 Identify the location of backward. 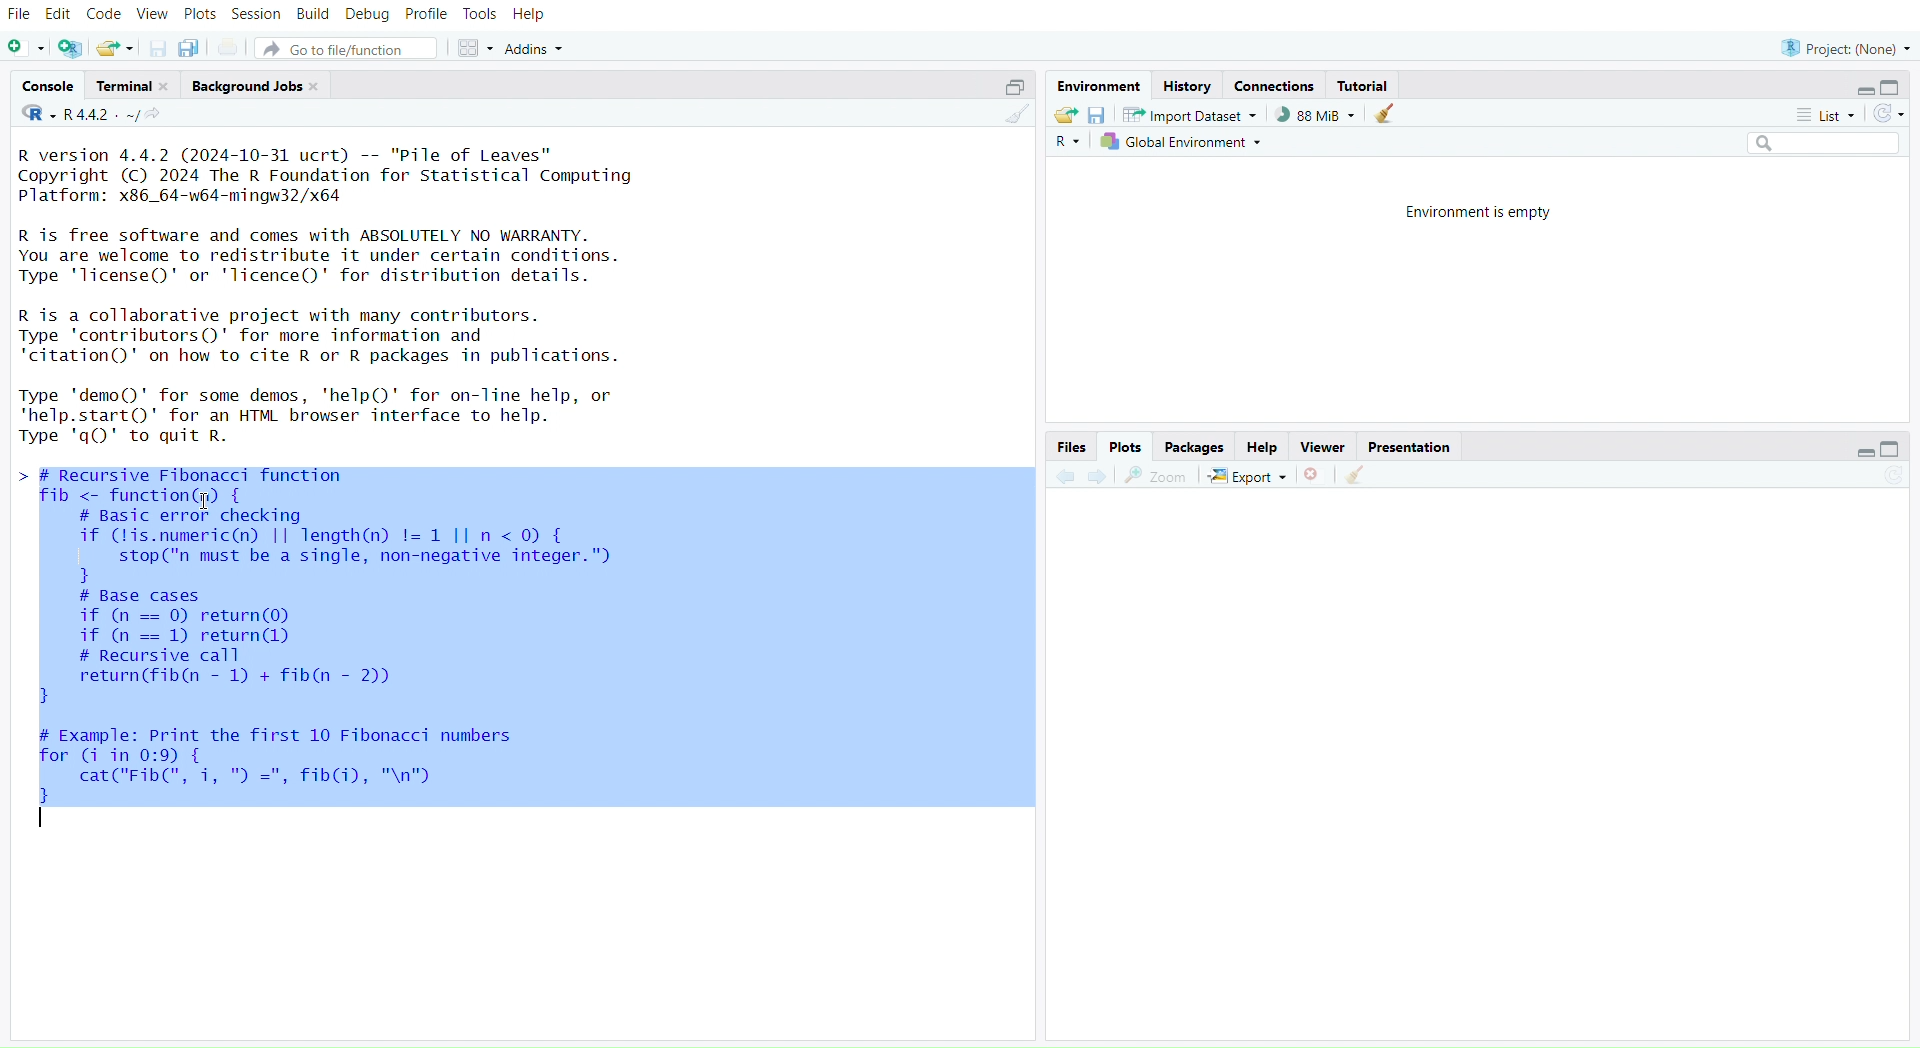
(1065, 478).